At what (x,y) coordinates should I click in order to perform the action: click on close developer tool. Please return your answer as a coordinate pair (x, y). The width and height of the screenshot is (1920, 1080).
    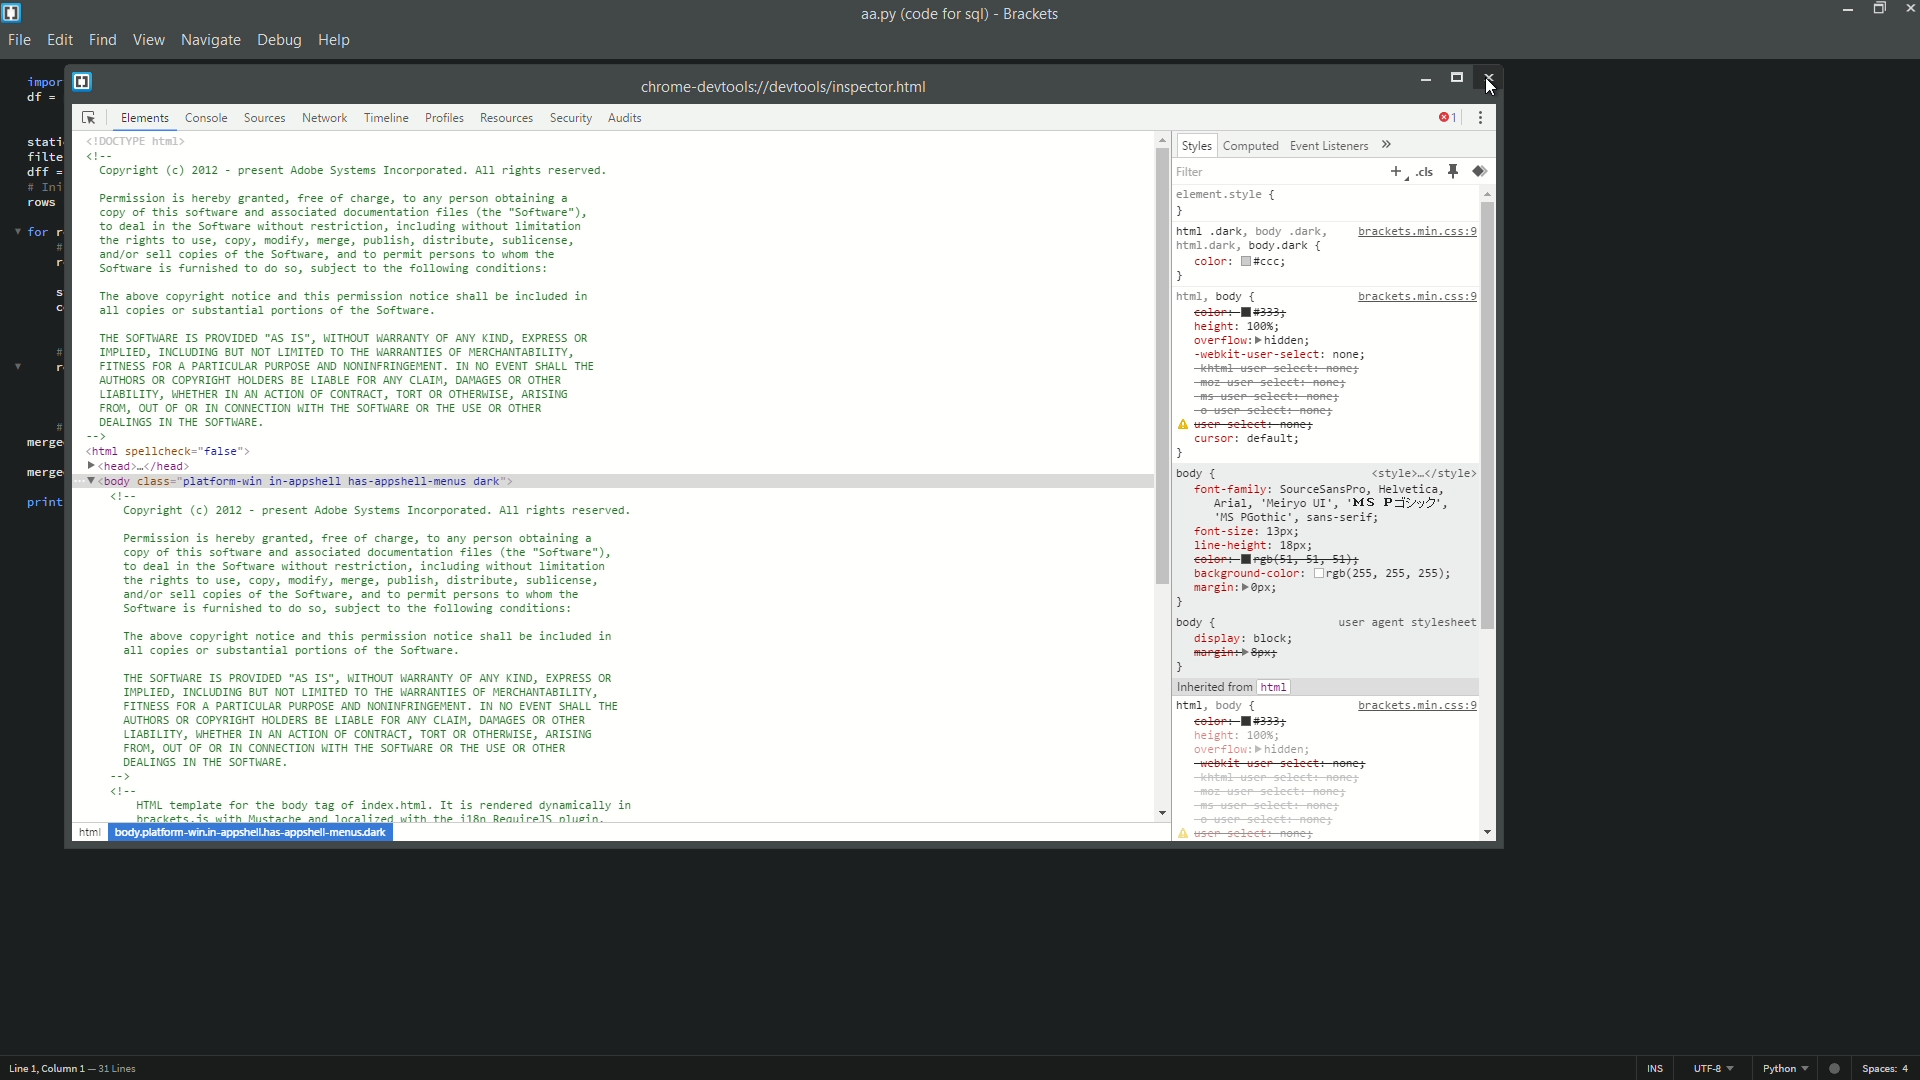
    Looking at the image, I should click on (1488, 78).